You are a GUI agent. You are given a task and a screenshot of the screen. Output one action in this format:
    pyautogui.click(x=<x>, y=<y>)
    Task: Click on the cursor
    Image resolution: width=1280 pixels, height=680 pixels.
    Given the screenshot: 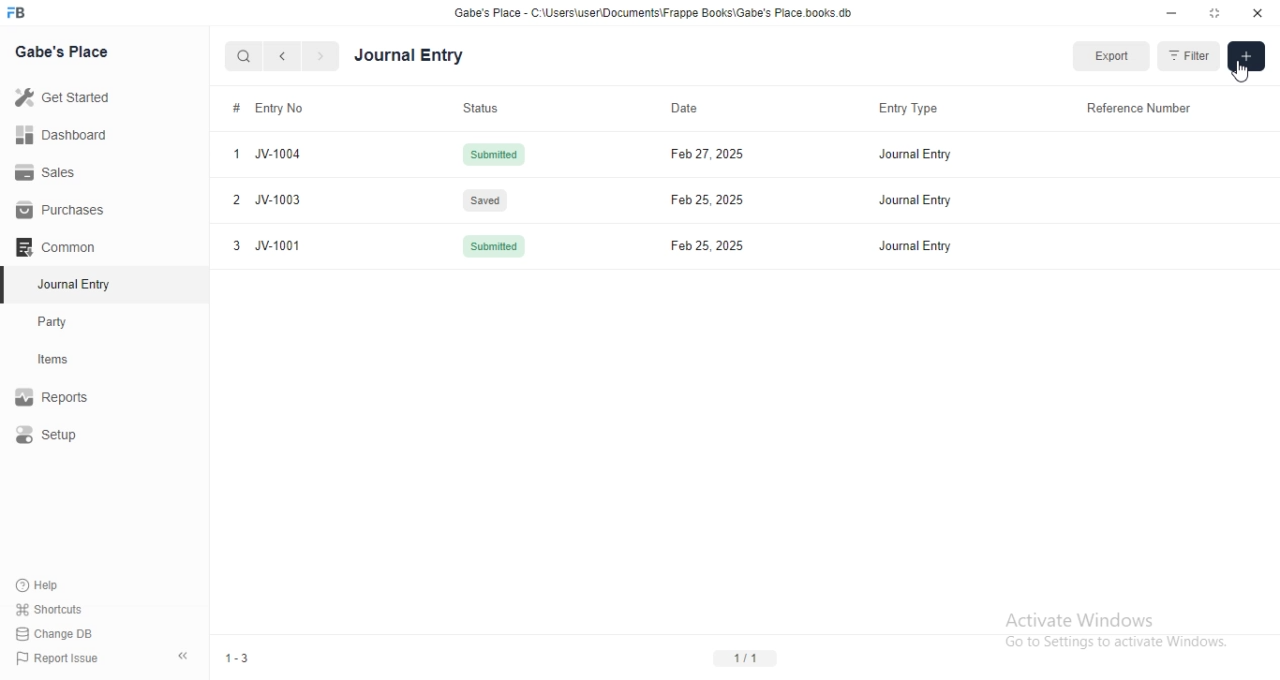 What is the action you would take?
    pyautogui.click(x=1242, y=74)
    